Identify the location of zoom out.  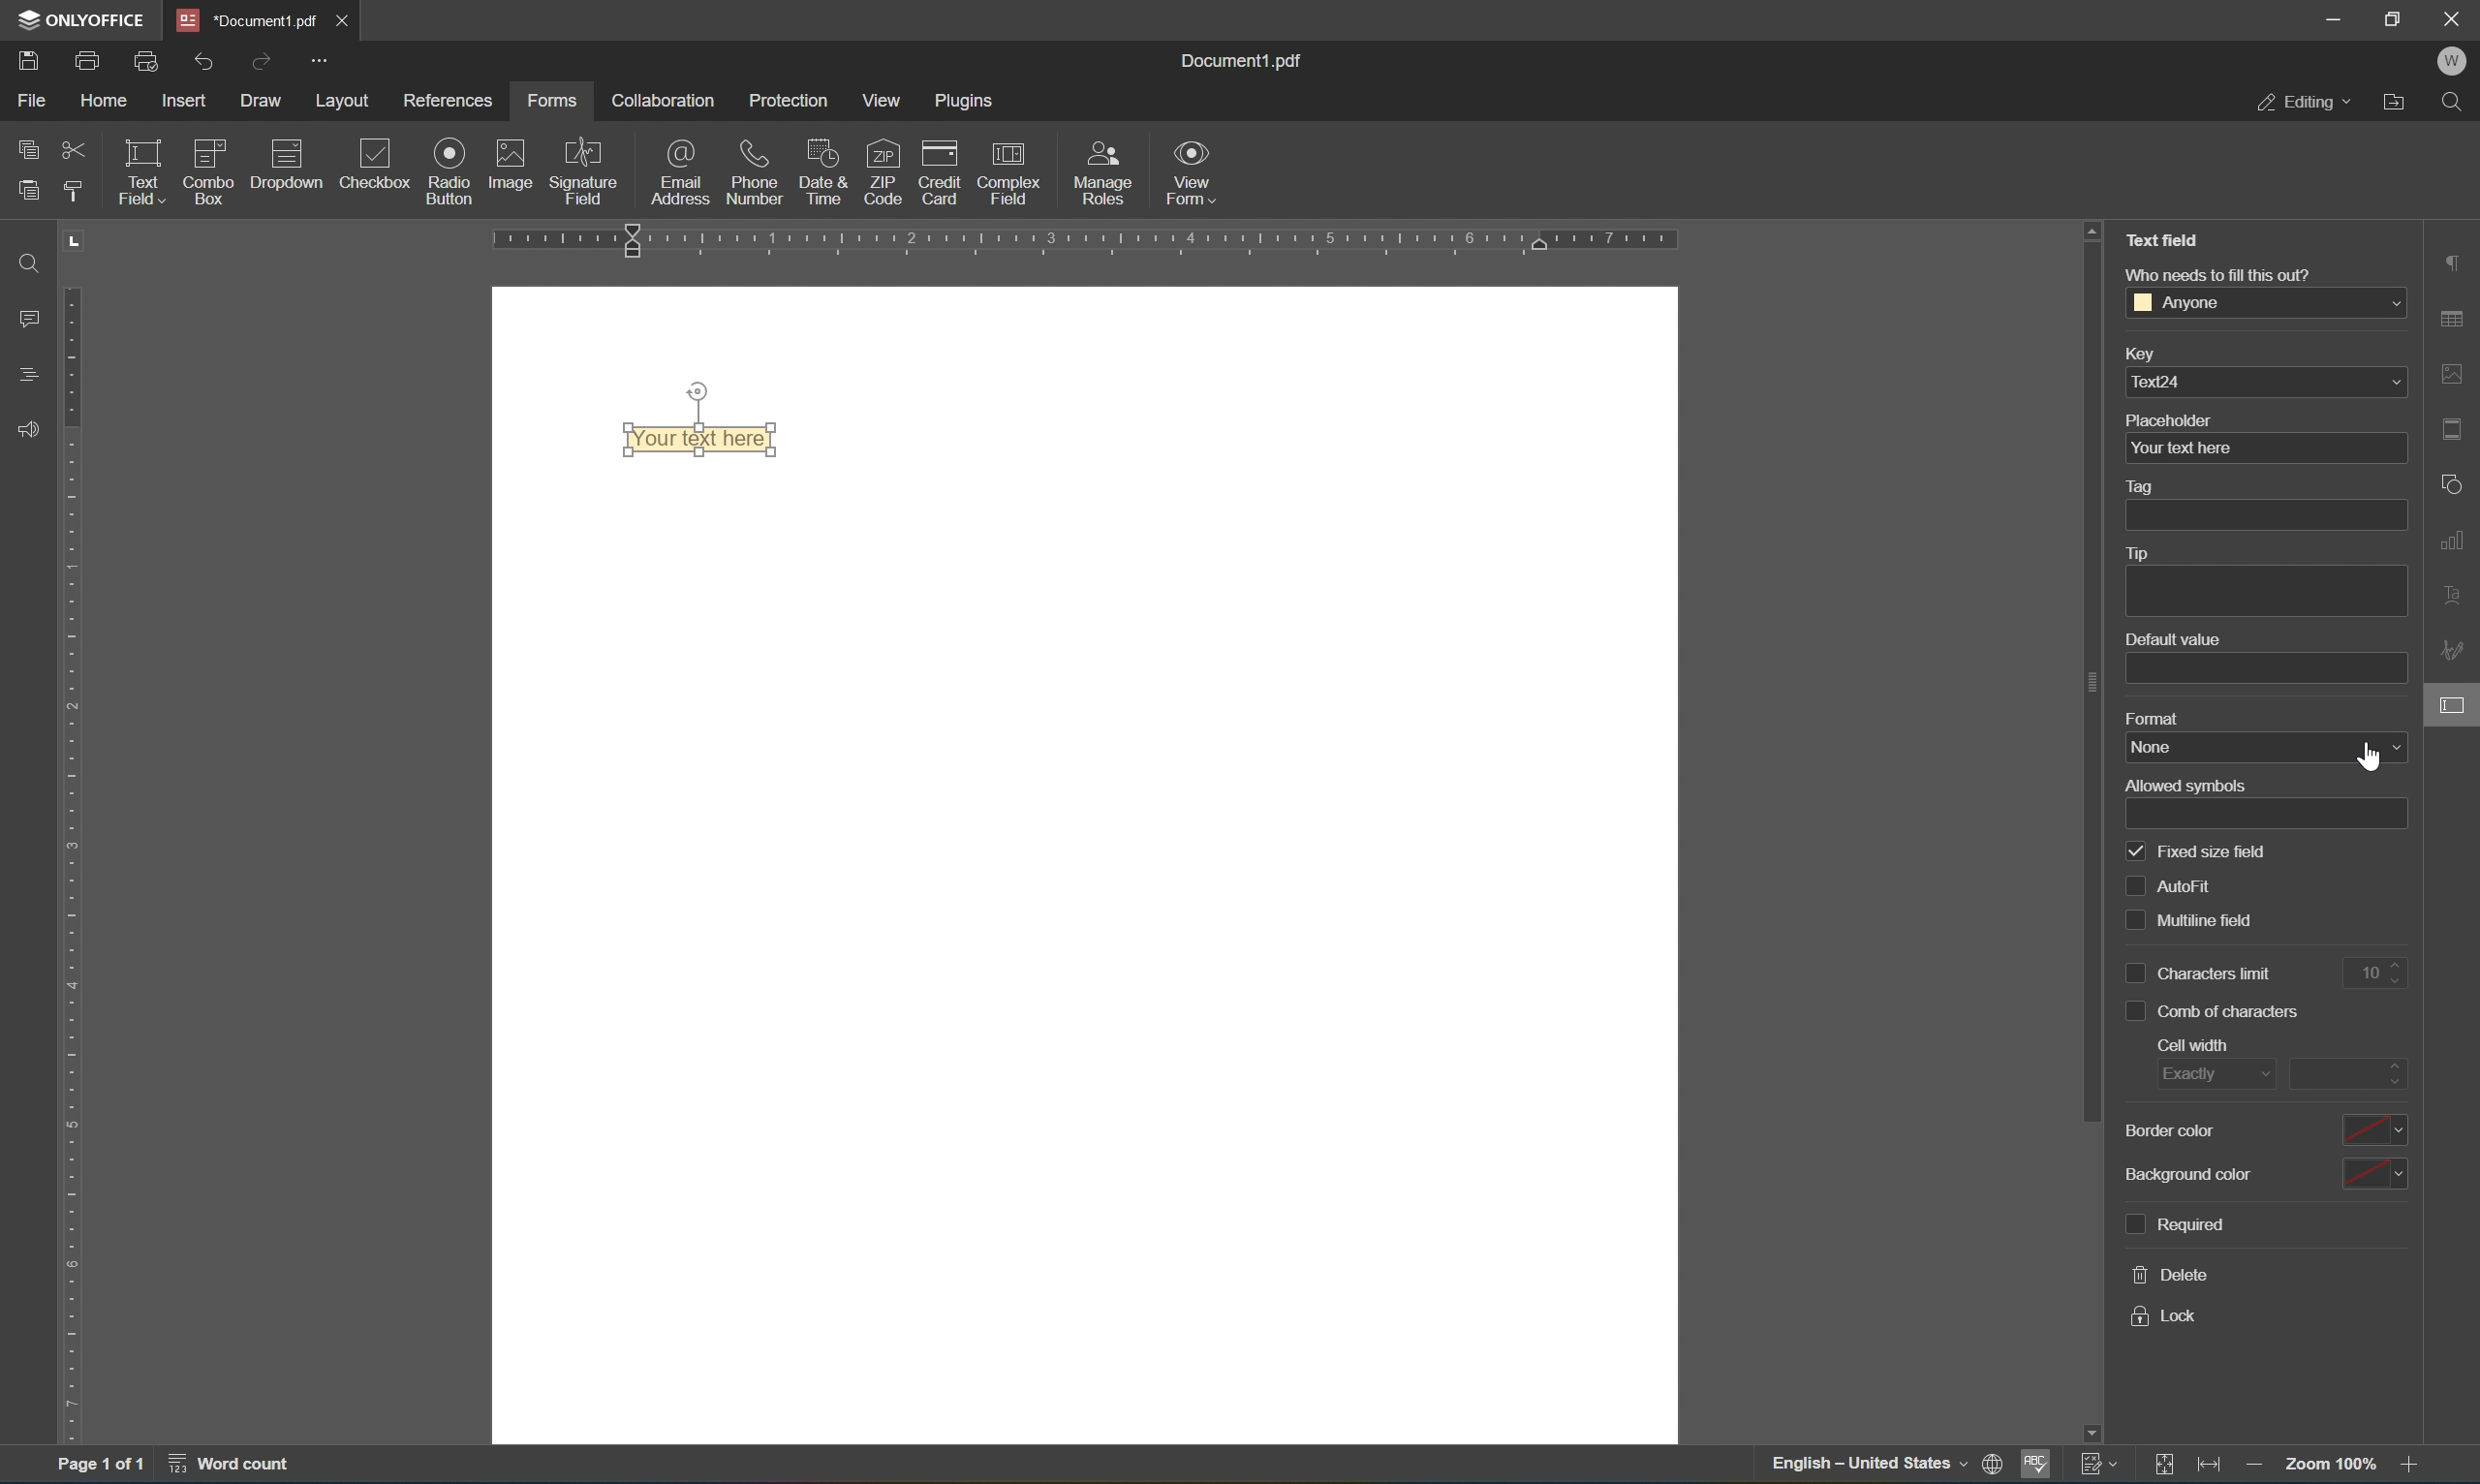
(2258, 1469).